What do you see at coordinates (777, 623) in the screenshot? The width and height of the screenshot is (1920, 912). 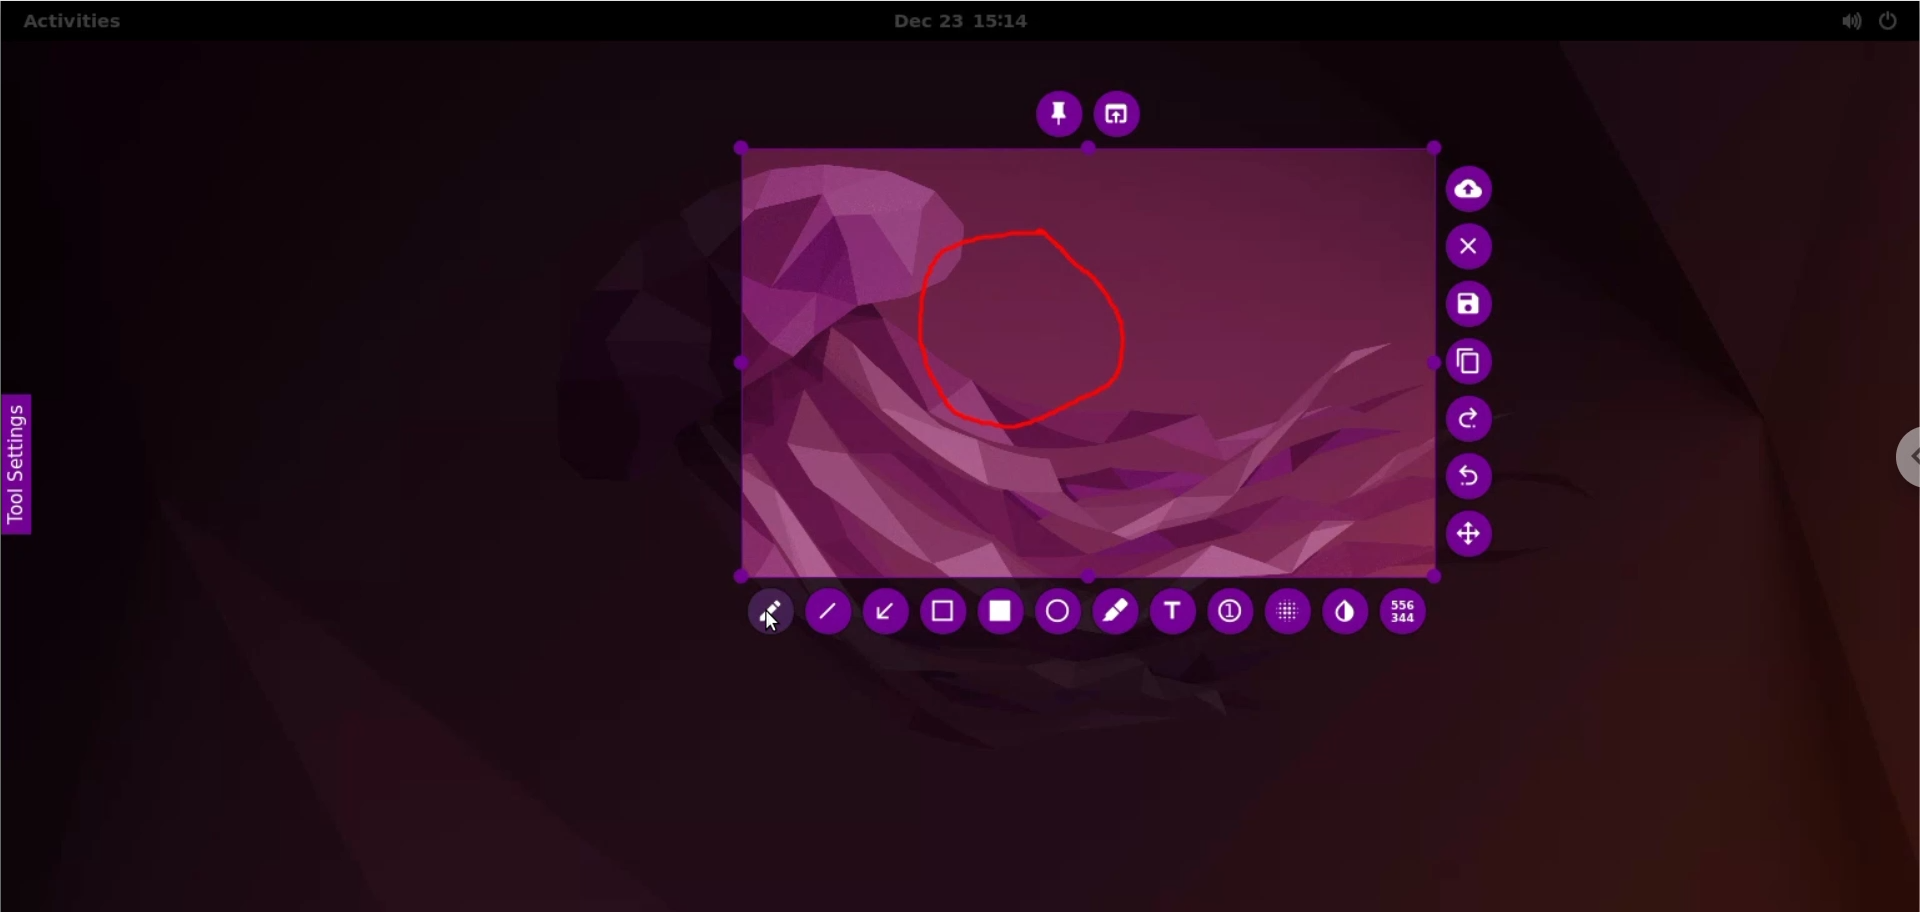 I see `cursor` at bounding box center [777, 623].